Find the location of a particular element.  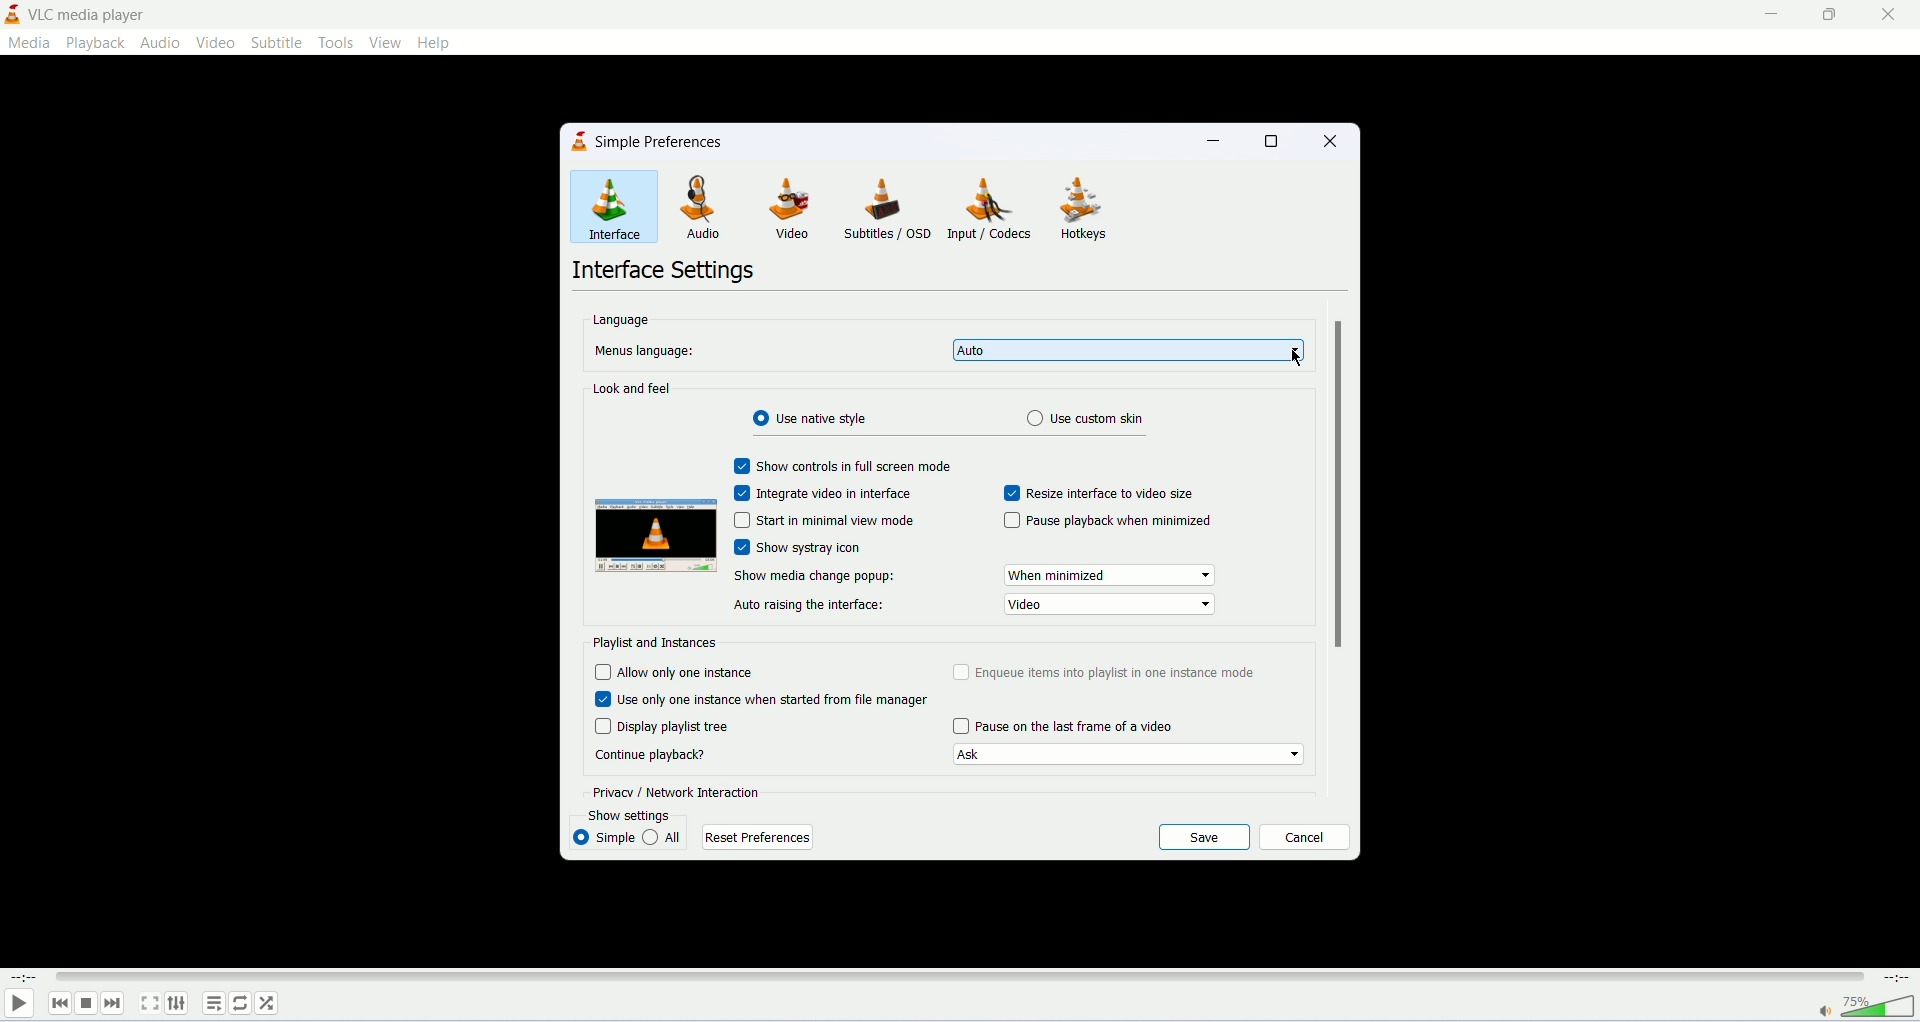

pause on last frame of video is located at coordinates (1063, 727).